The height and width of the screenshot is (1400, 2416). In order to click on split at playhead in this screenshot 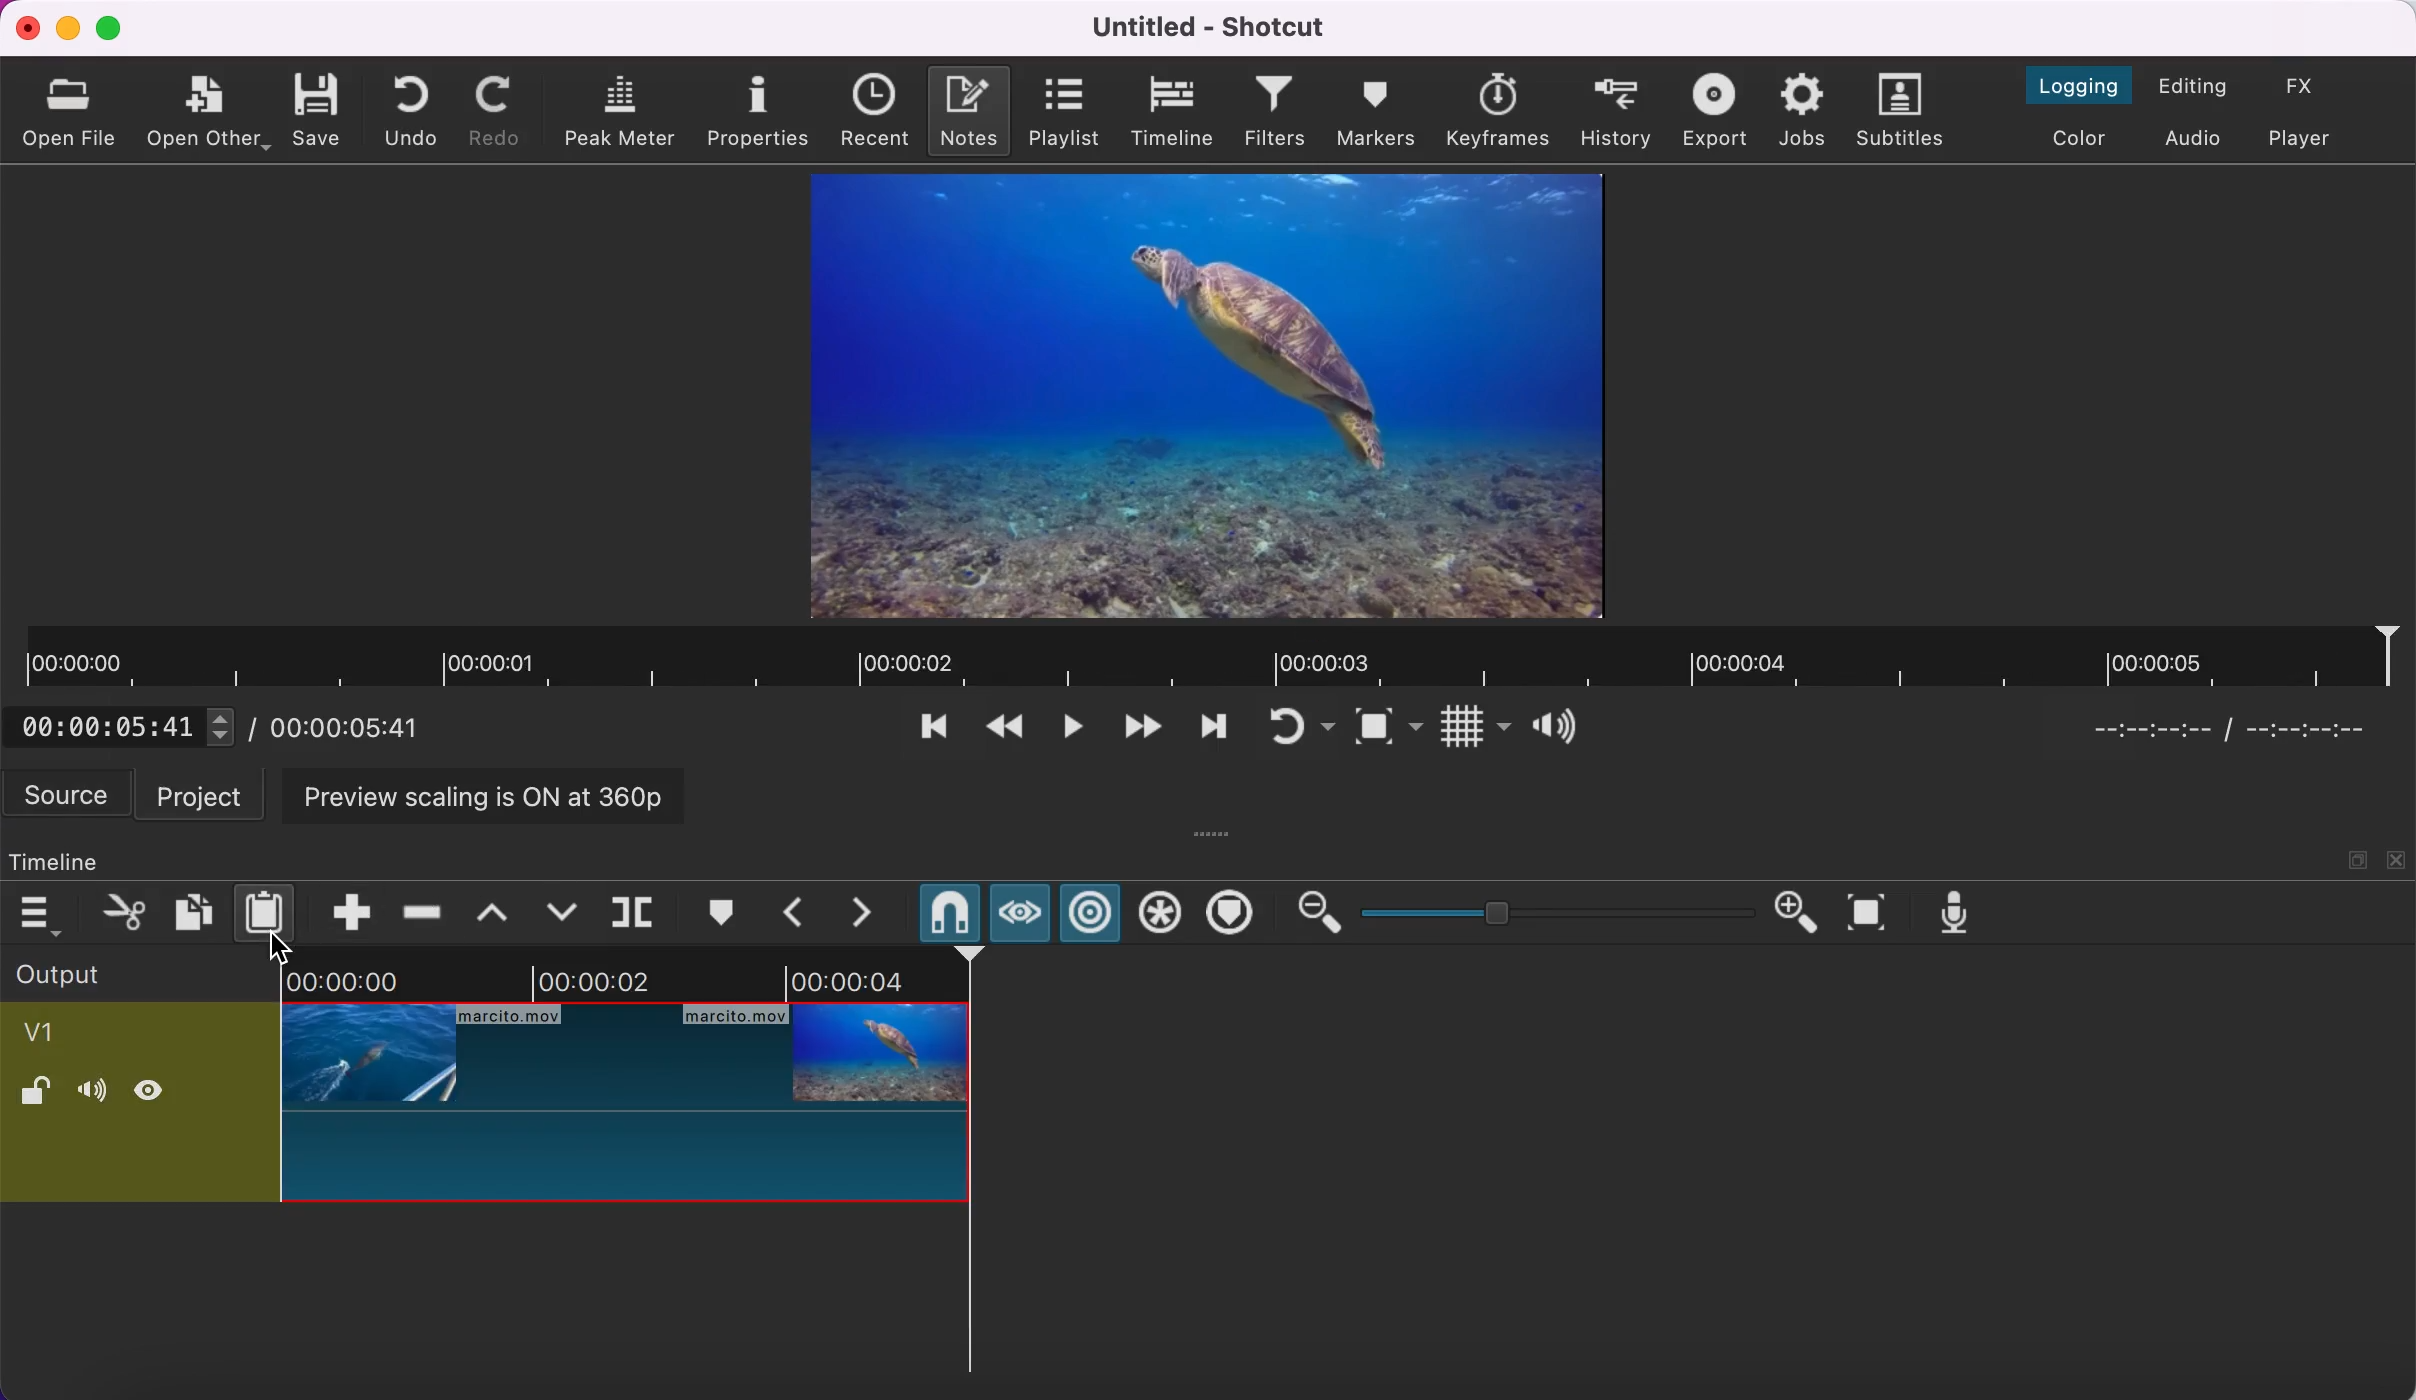, I will do `click(633, 912)`.